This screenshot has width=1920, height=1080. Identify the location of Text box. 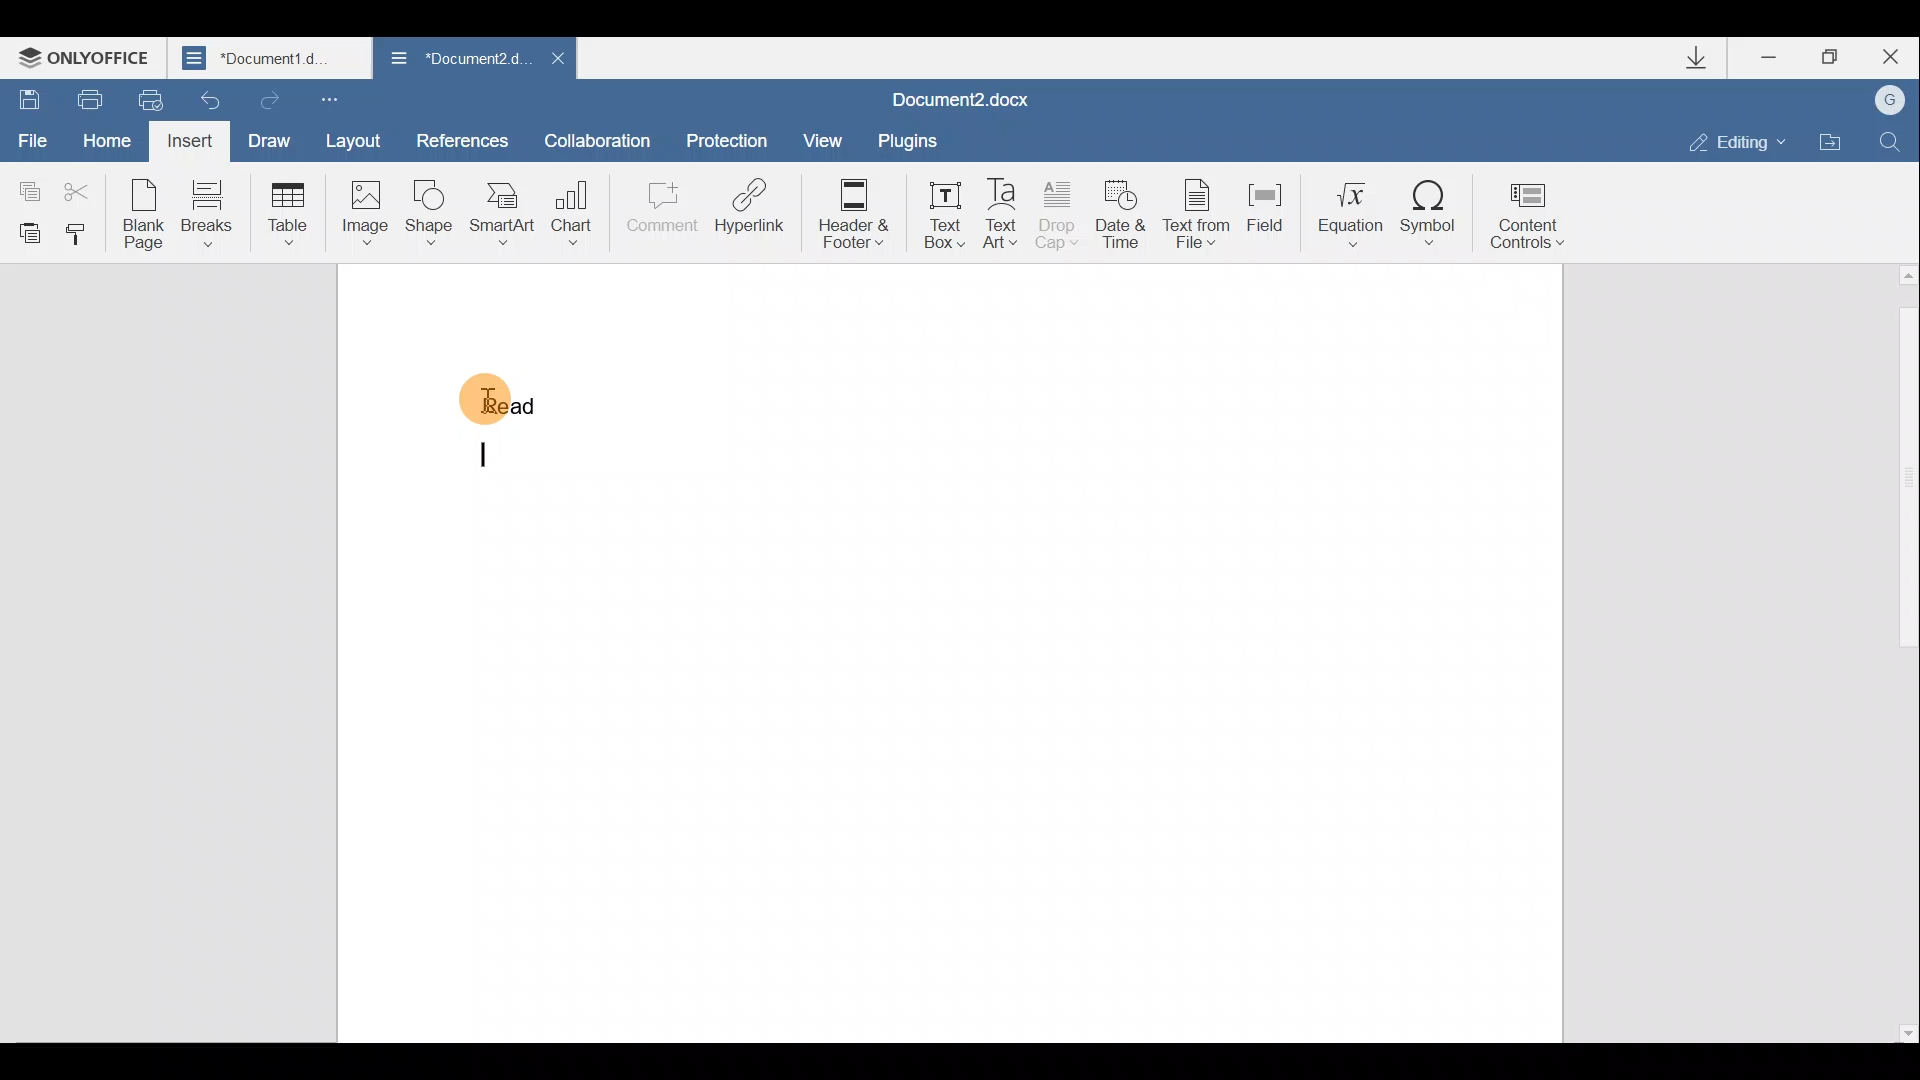
(944, 214).